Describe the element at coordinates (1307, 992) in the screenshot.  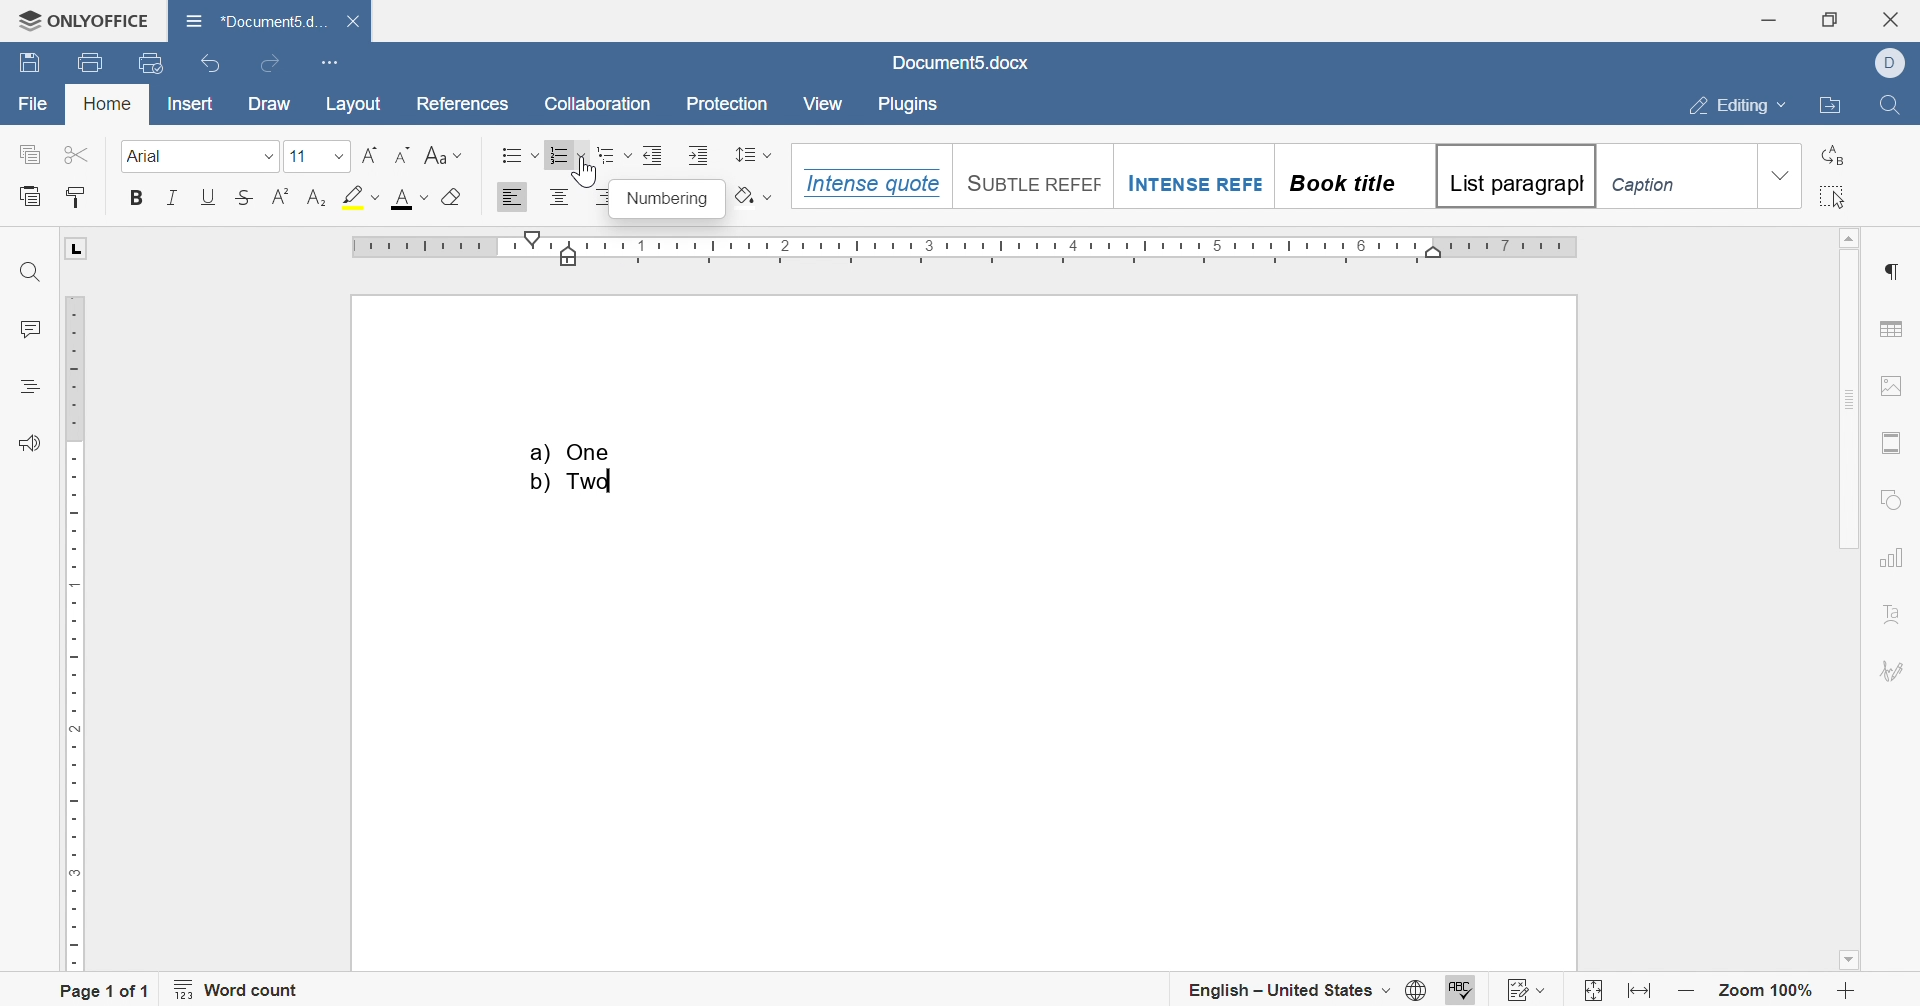
I see `set document language` at that location.